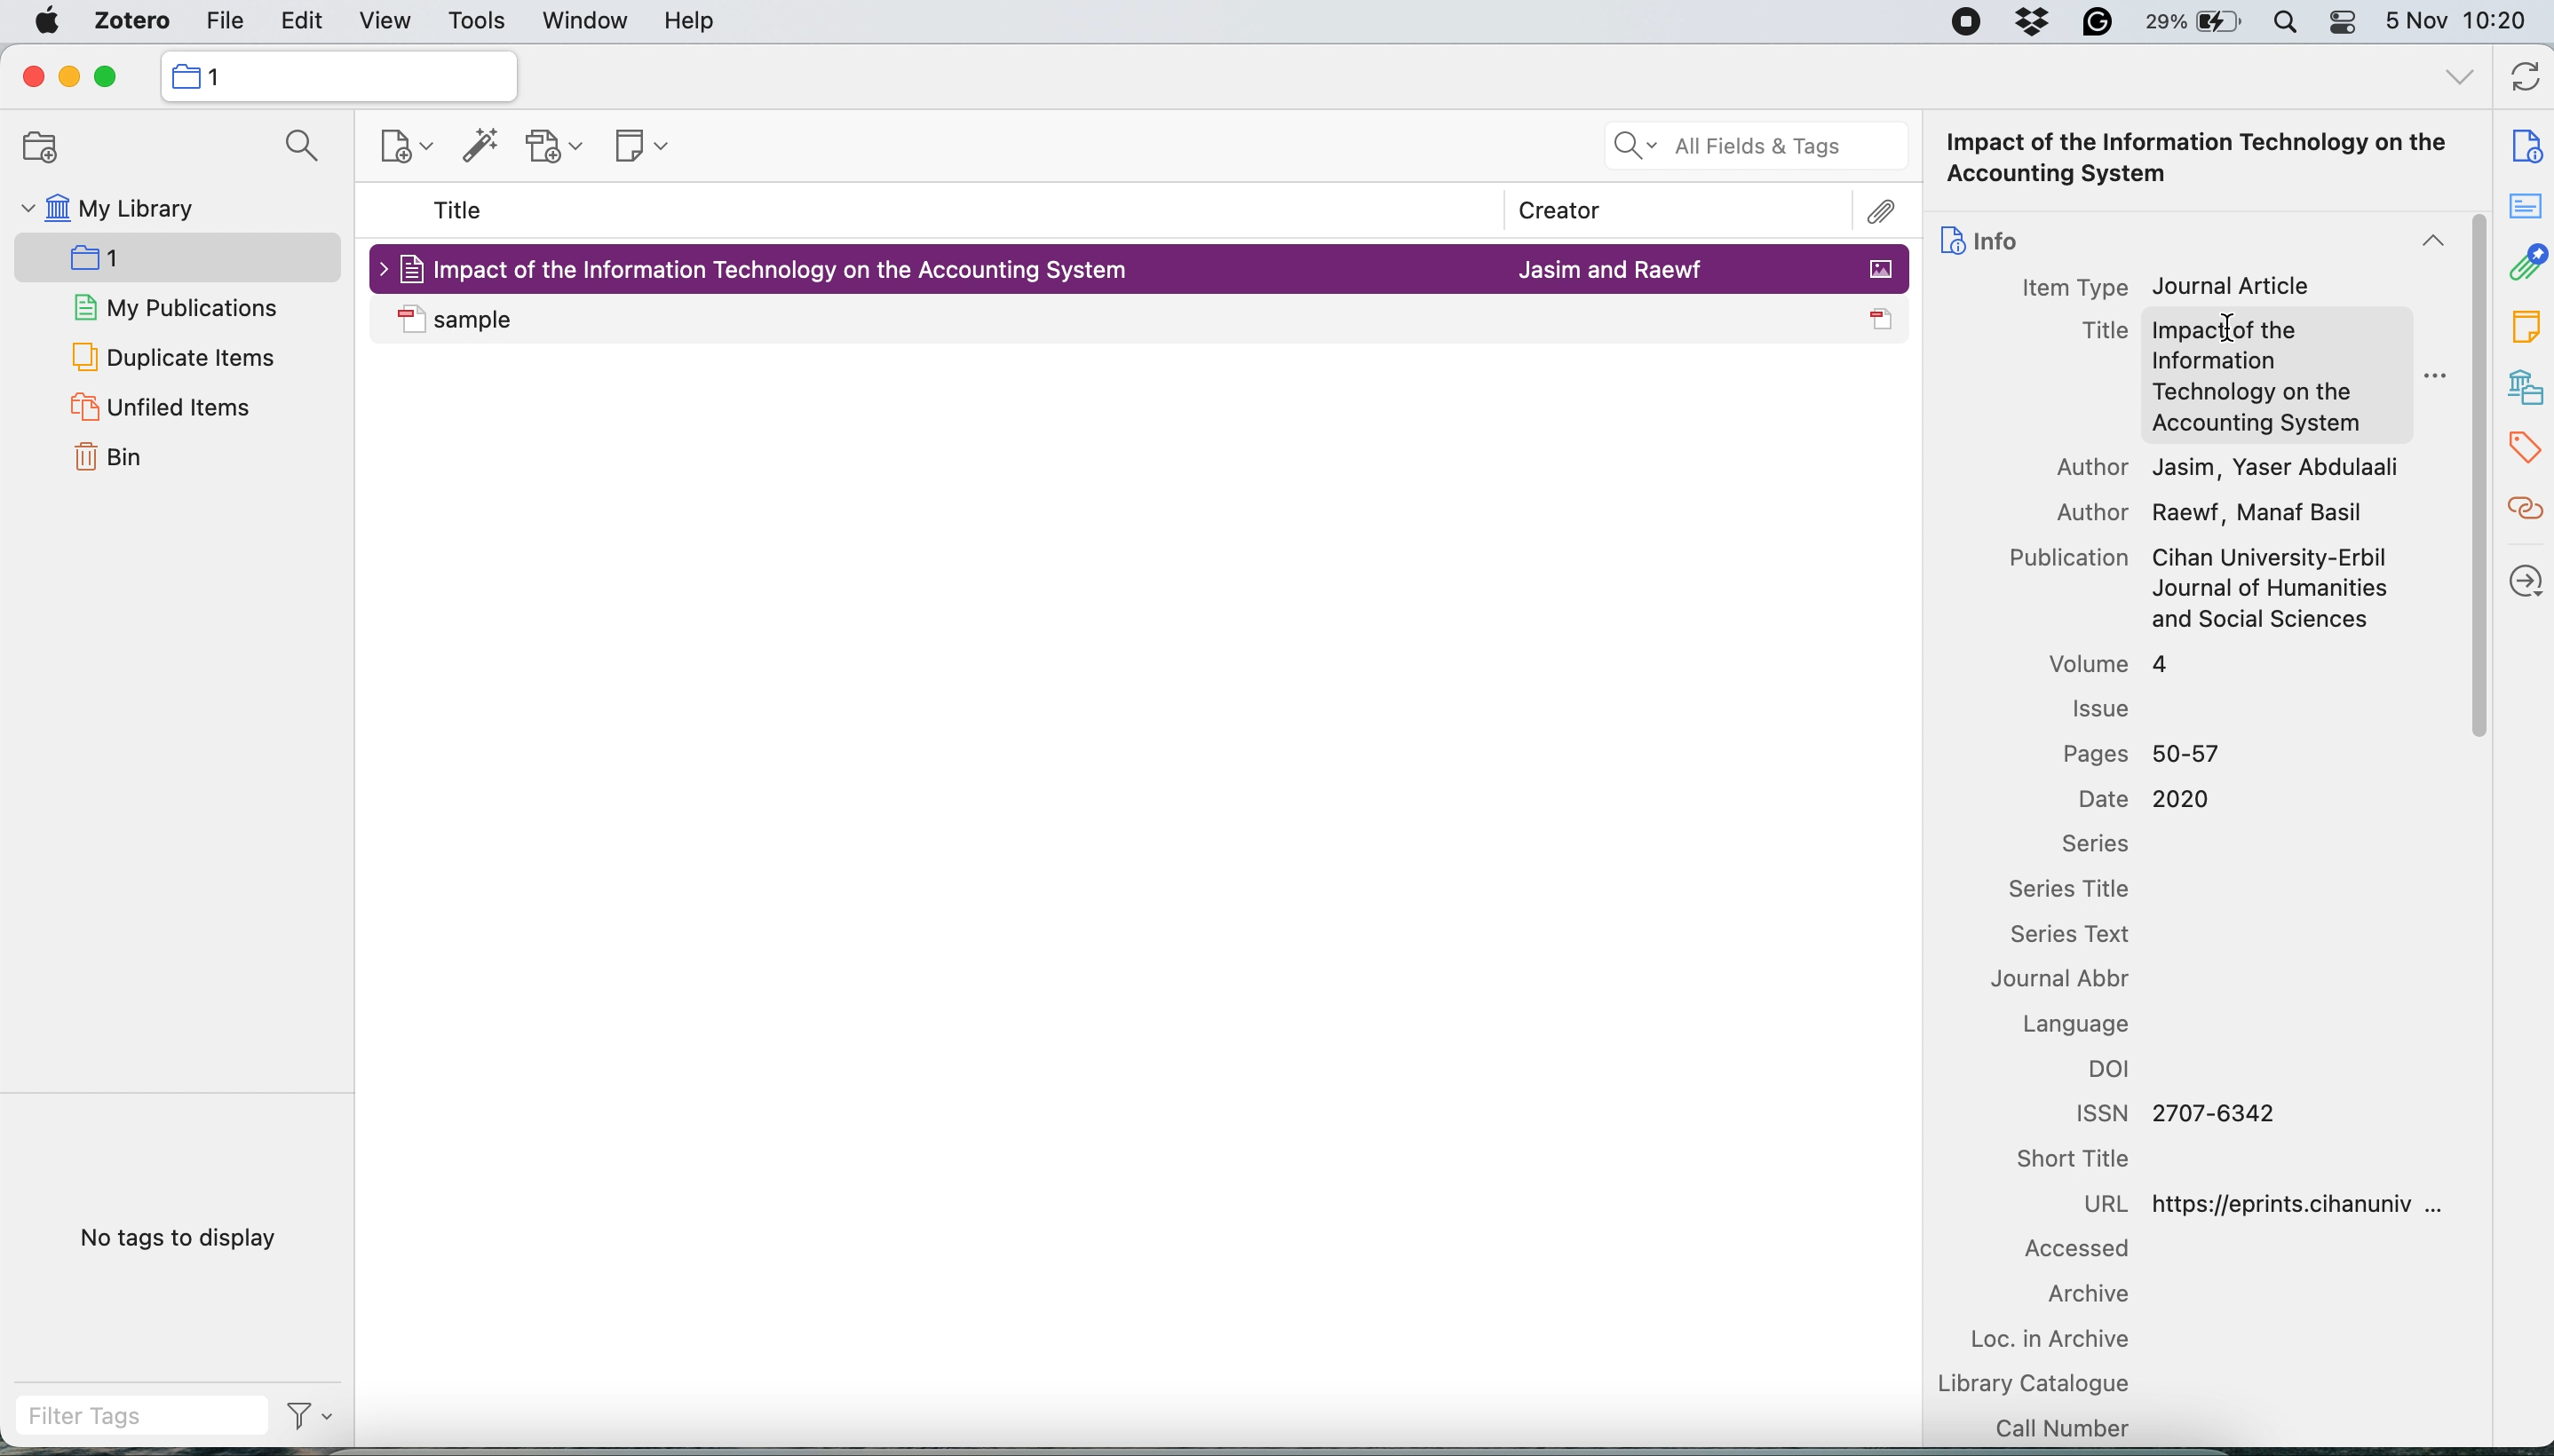 The height and width of the screenshot is (1456, 2554). Describe the element at coordinates (2525, 145) in the screenshot. I see `note info` at that location.